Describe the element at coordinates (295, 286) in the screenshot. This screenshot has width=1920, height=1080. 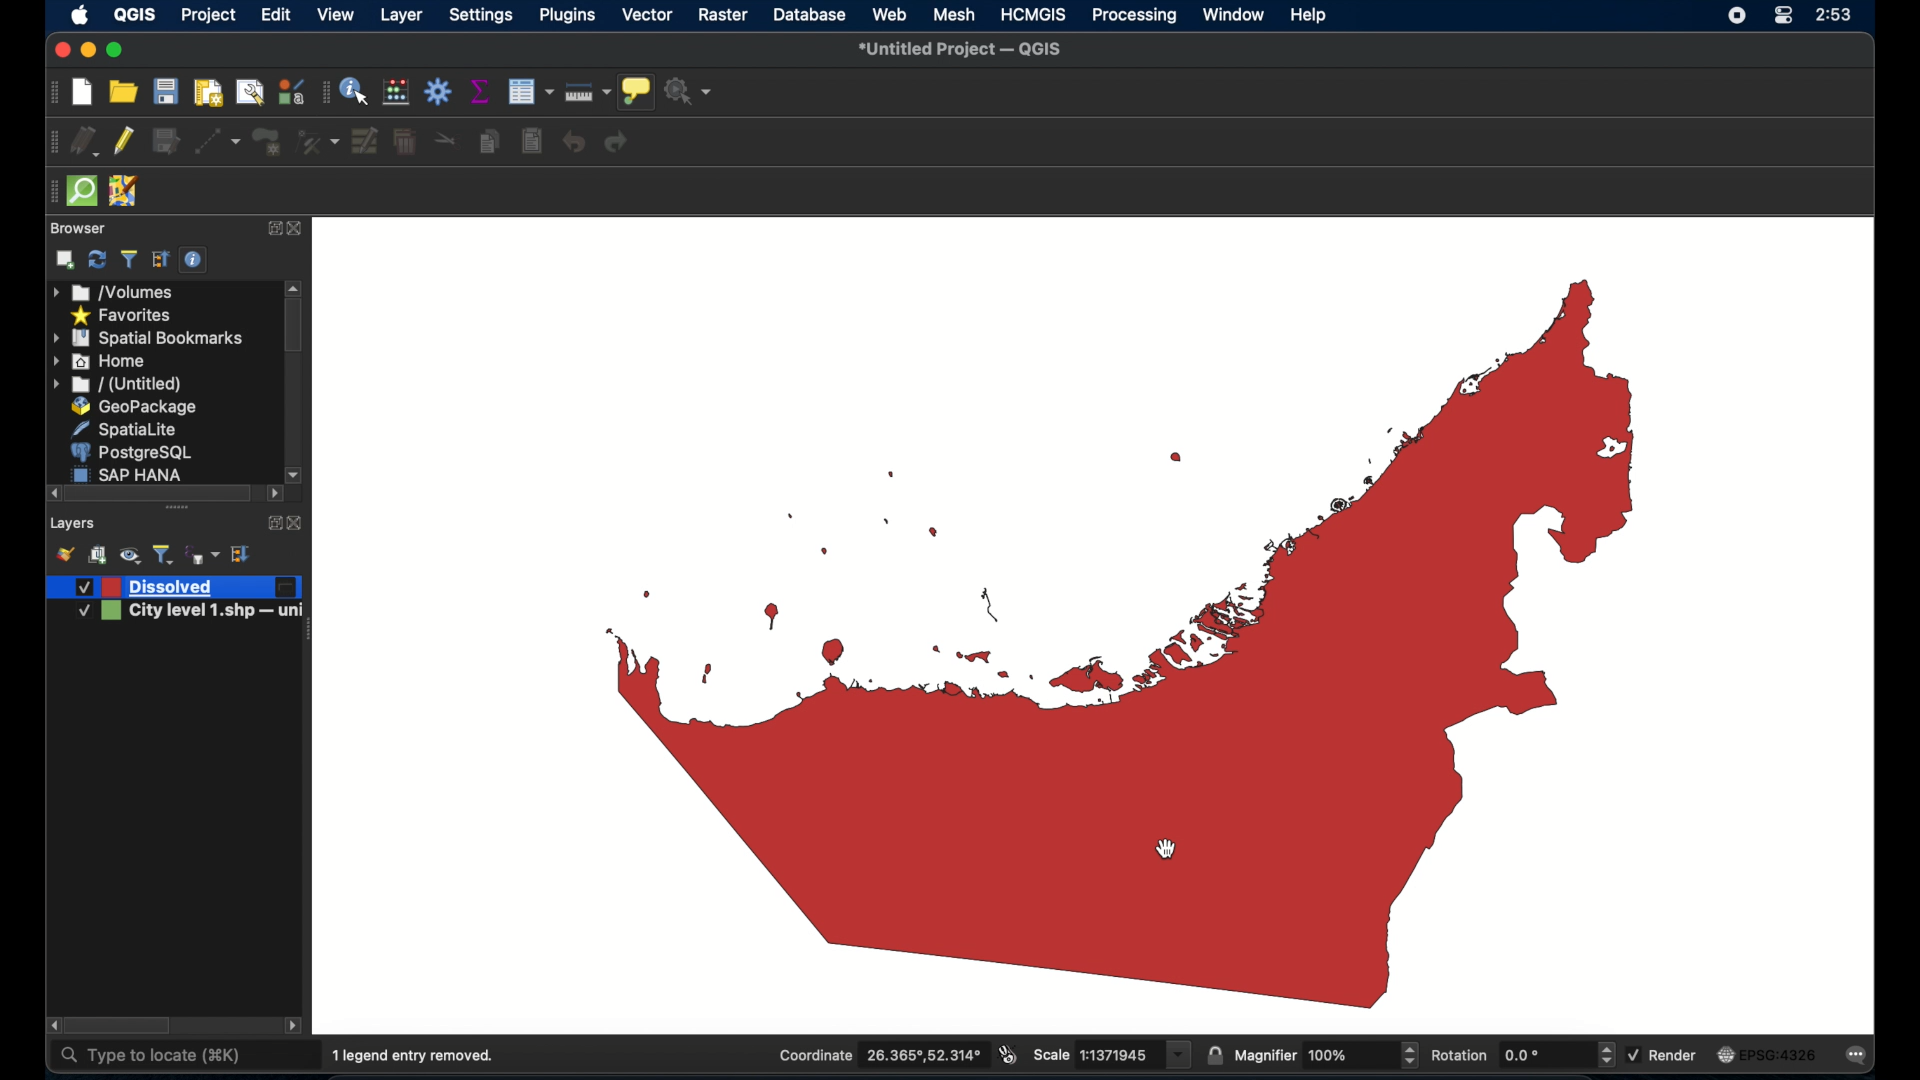
I see `scroll up arrow` at that location.